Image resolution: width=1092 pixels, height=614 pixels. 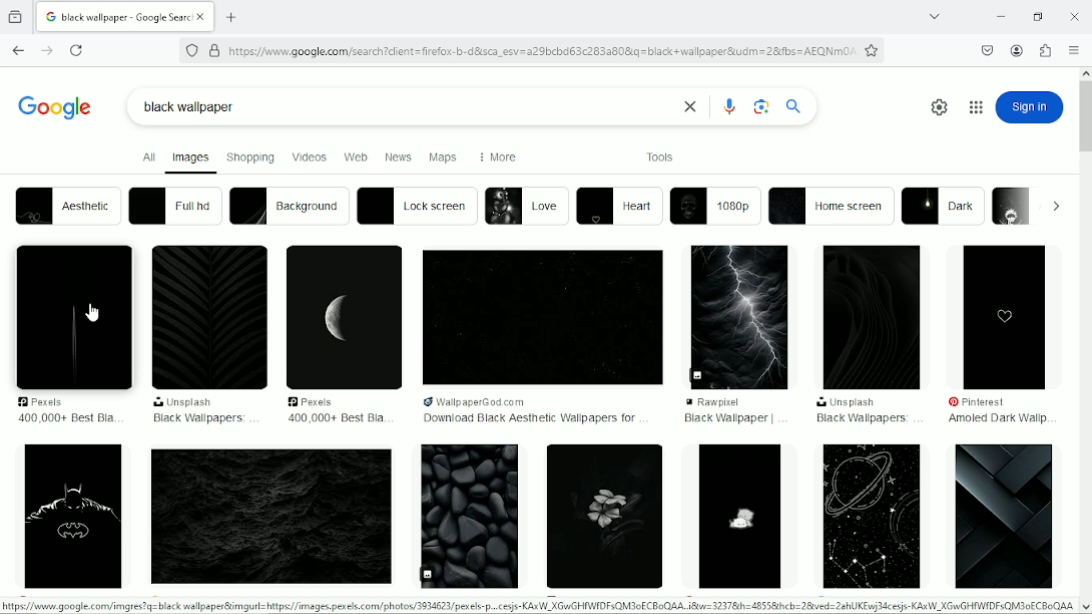 I want to click on search, so click(x=794, y=105).